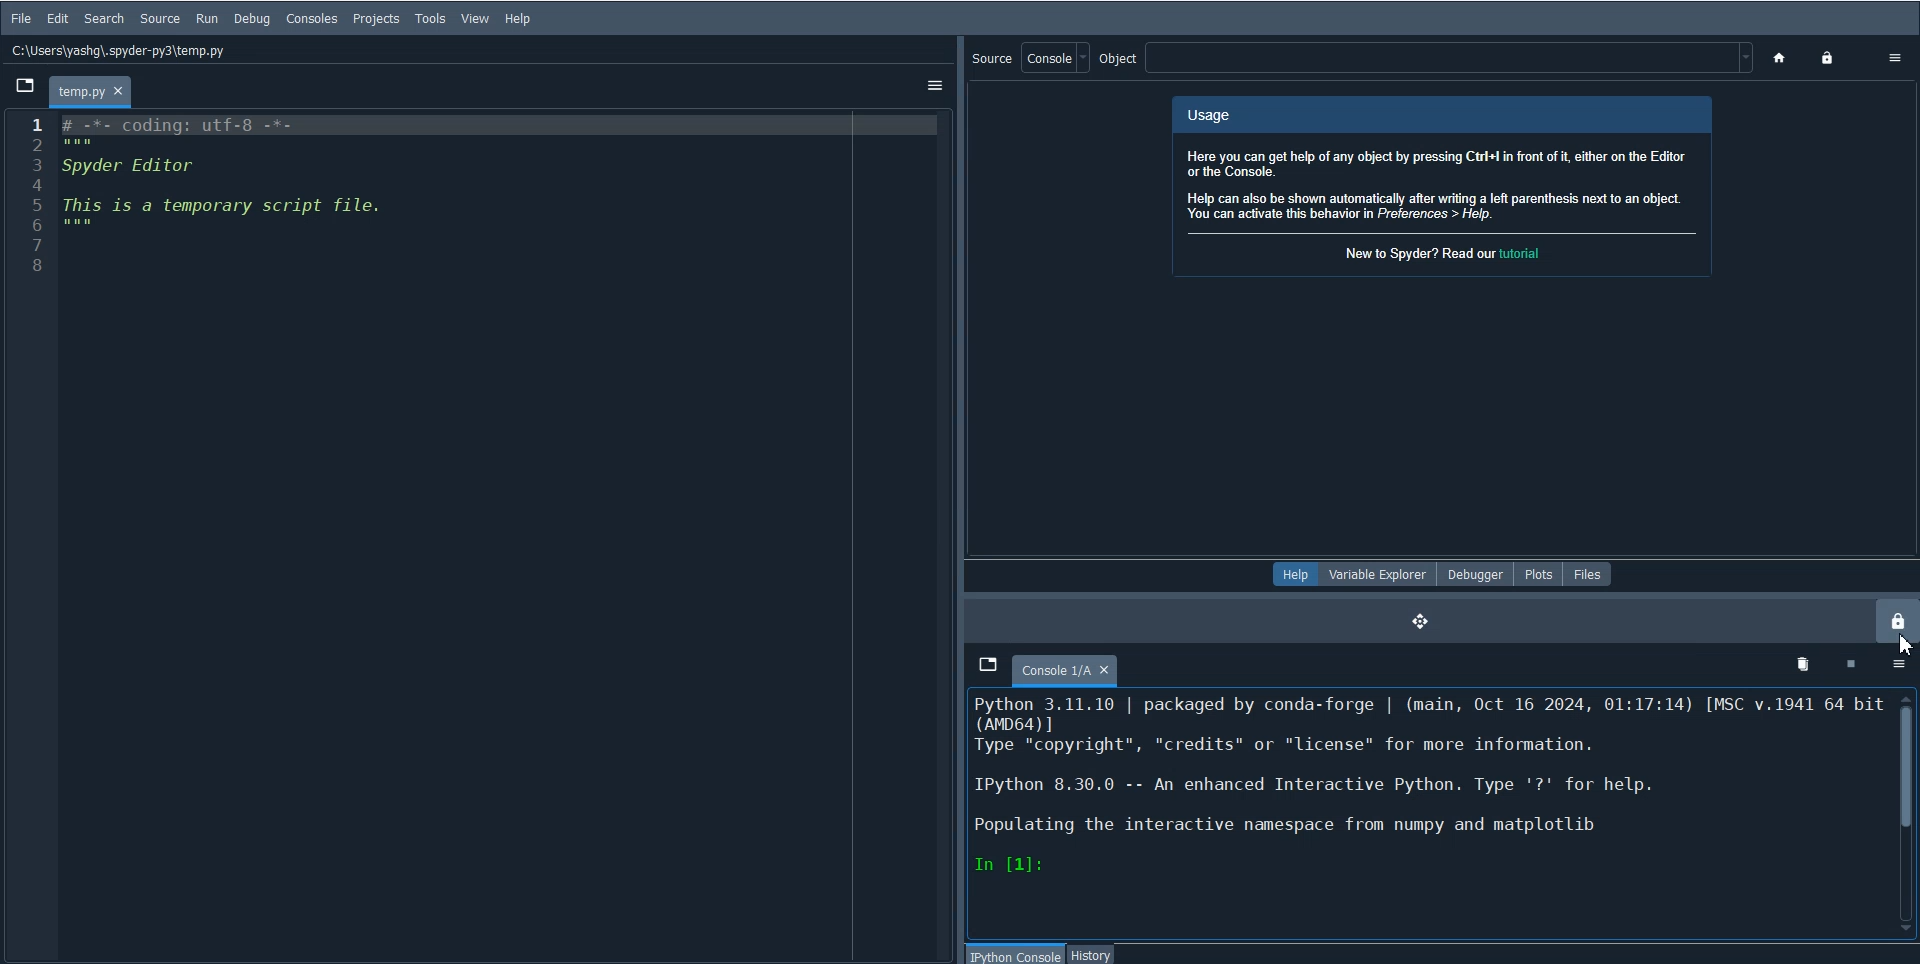  I want to click on Source, so click(1032, 58).